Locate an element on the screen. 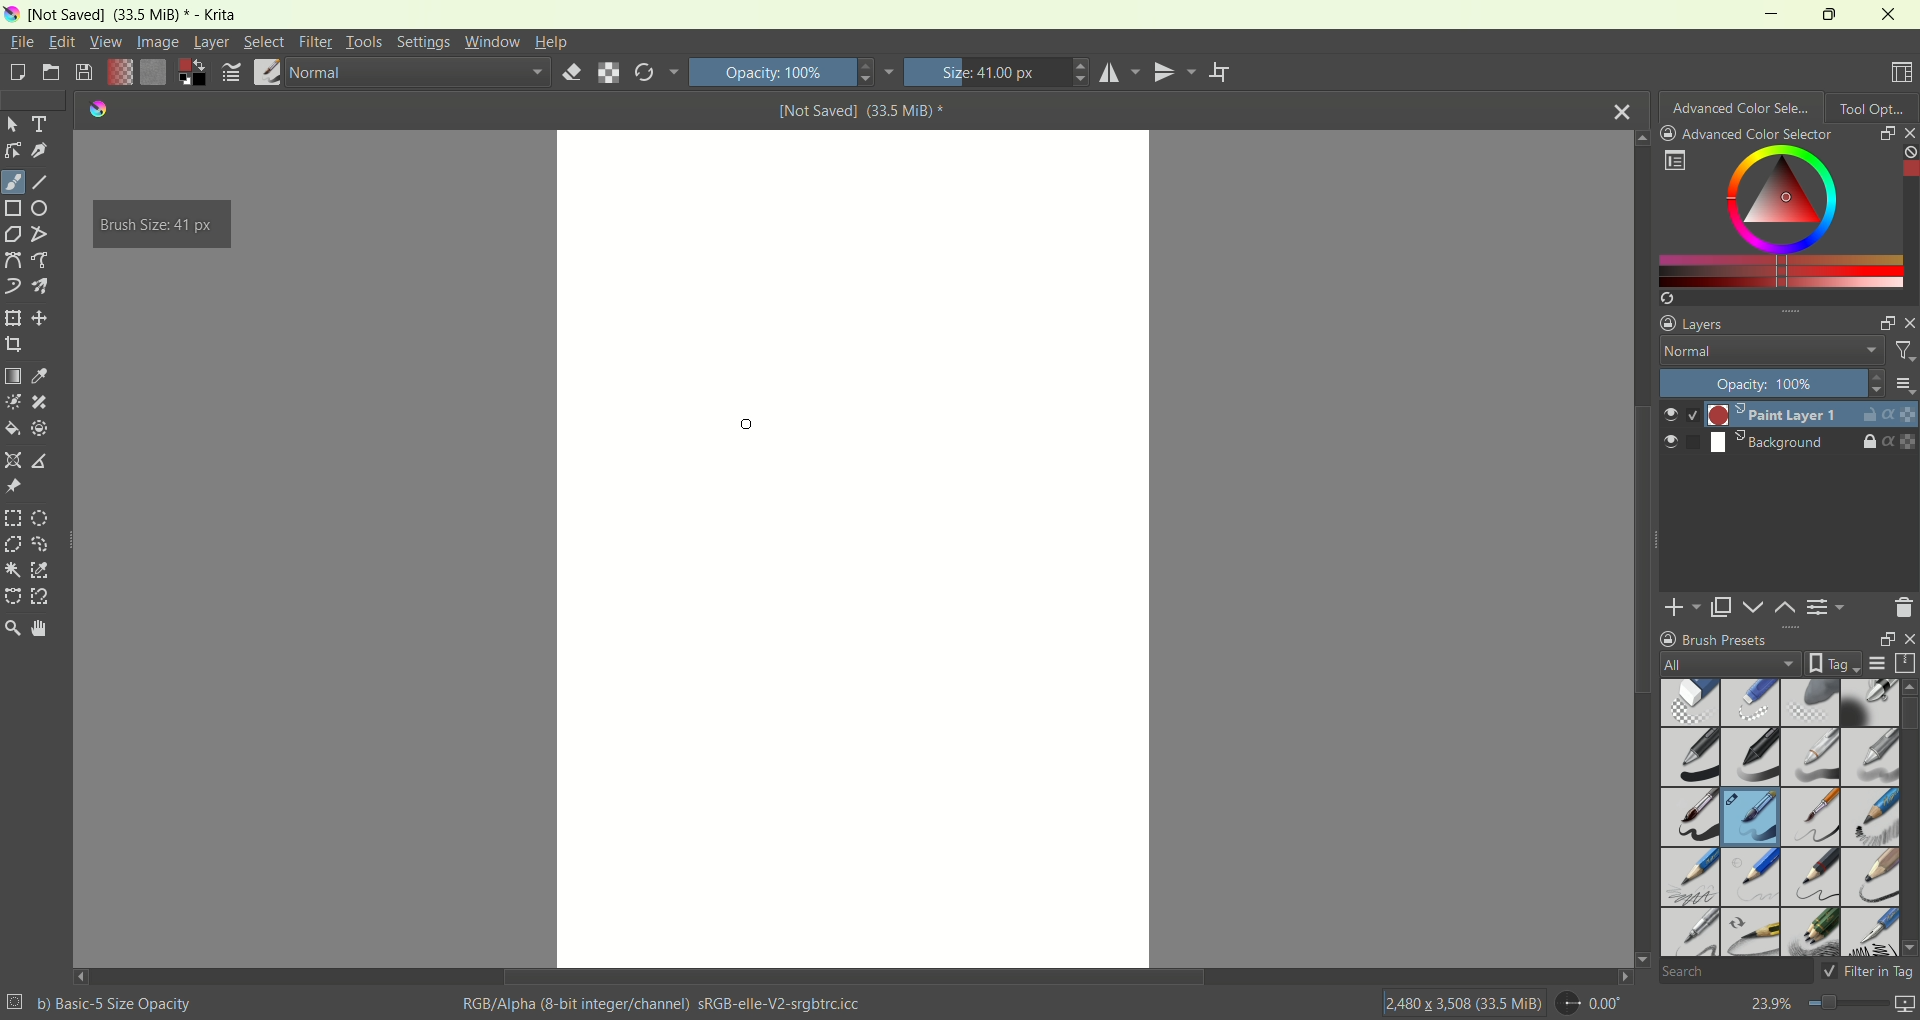 This screenshot has width=1920, height=1020. vertical scroll bar is located at coordinates (1638, 547).